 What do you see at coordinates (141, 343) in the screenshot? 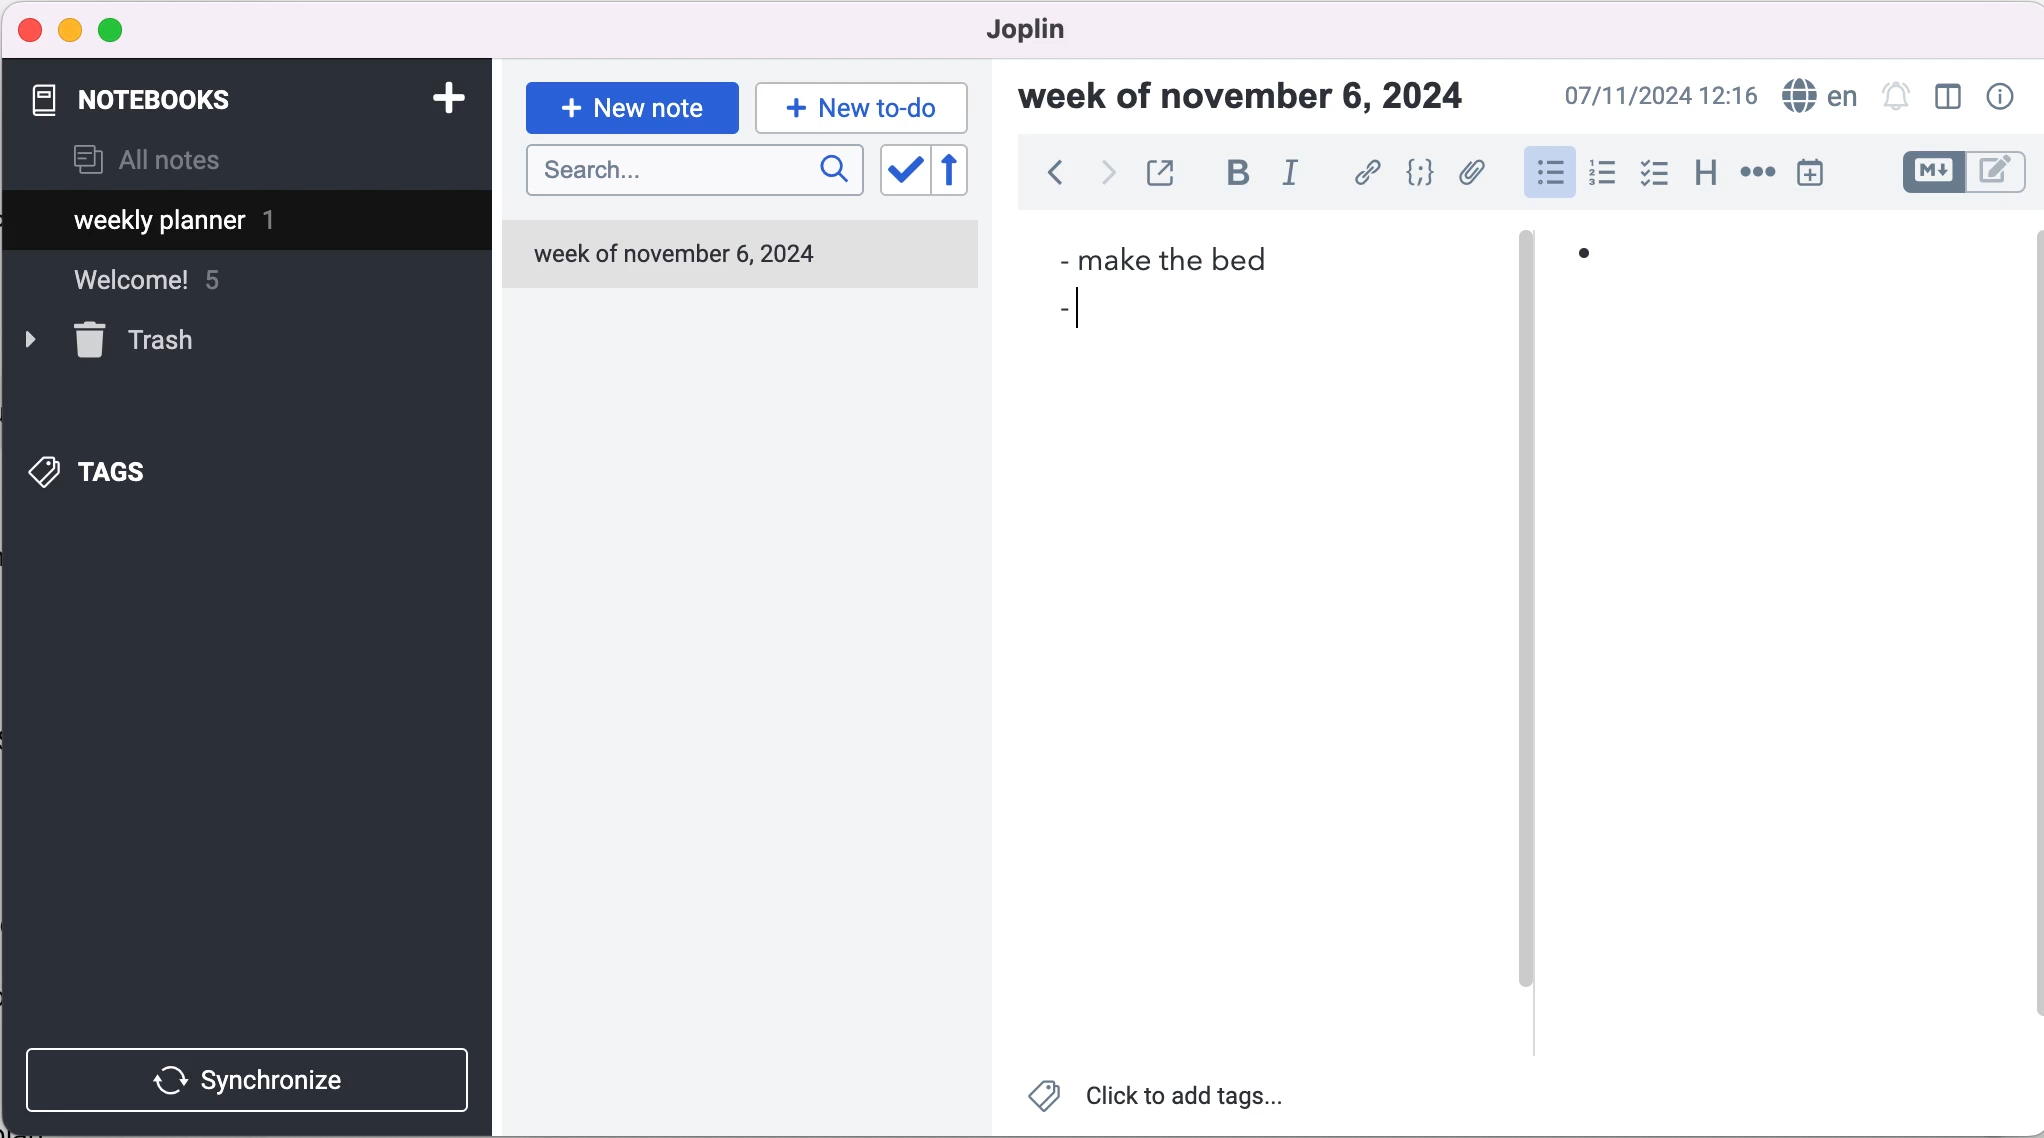
I see `trash` at bounding box center [141, 343].